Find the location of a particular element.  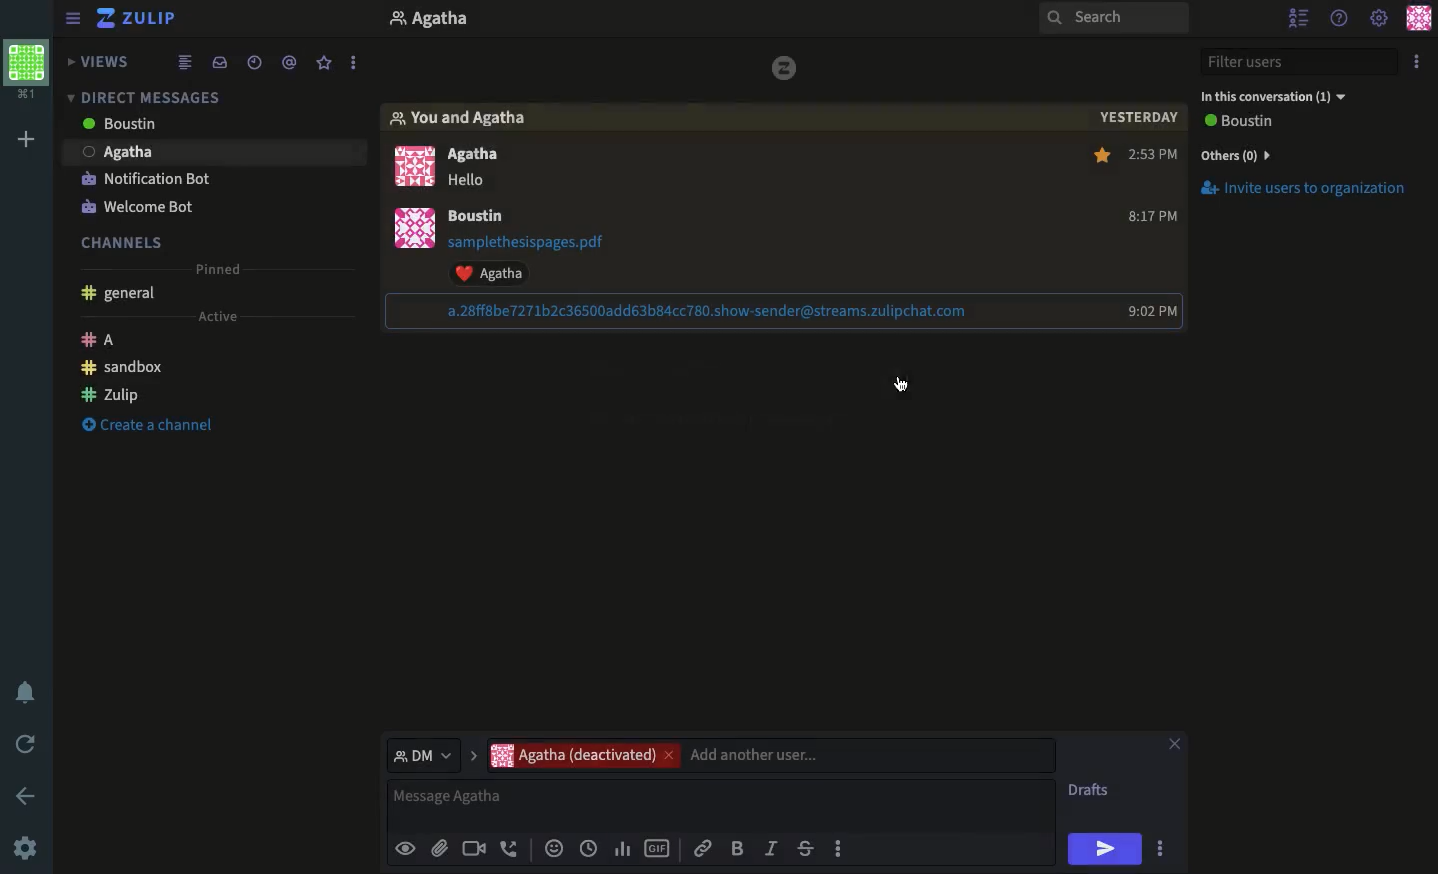

Favorite is located at coordinates (325, 64).